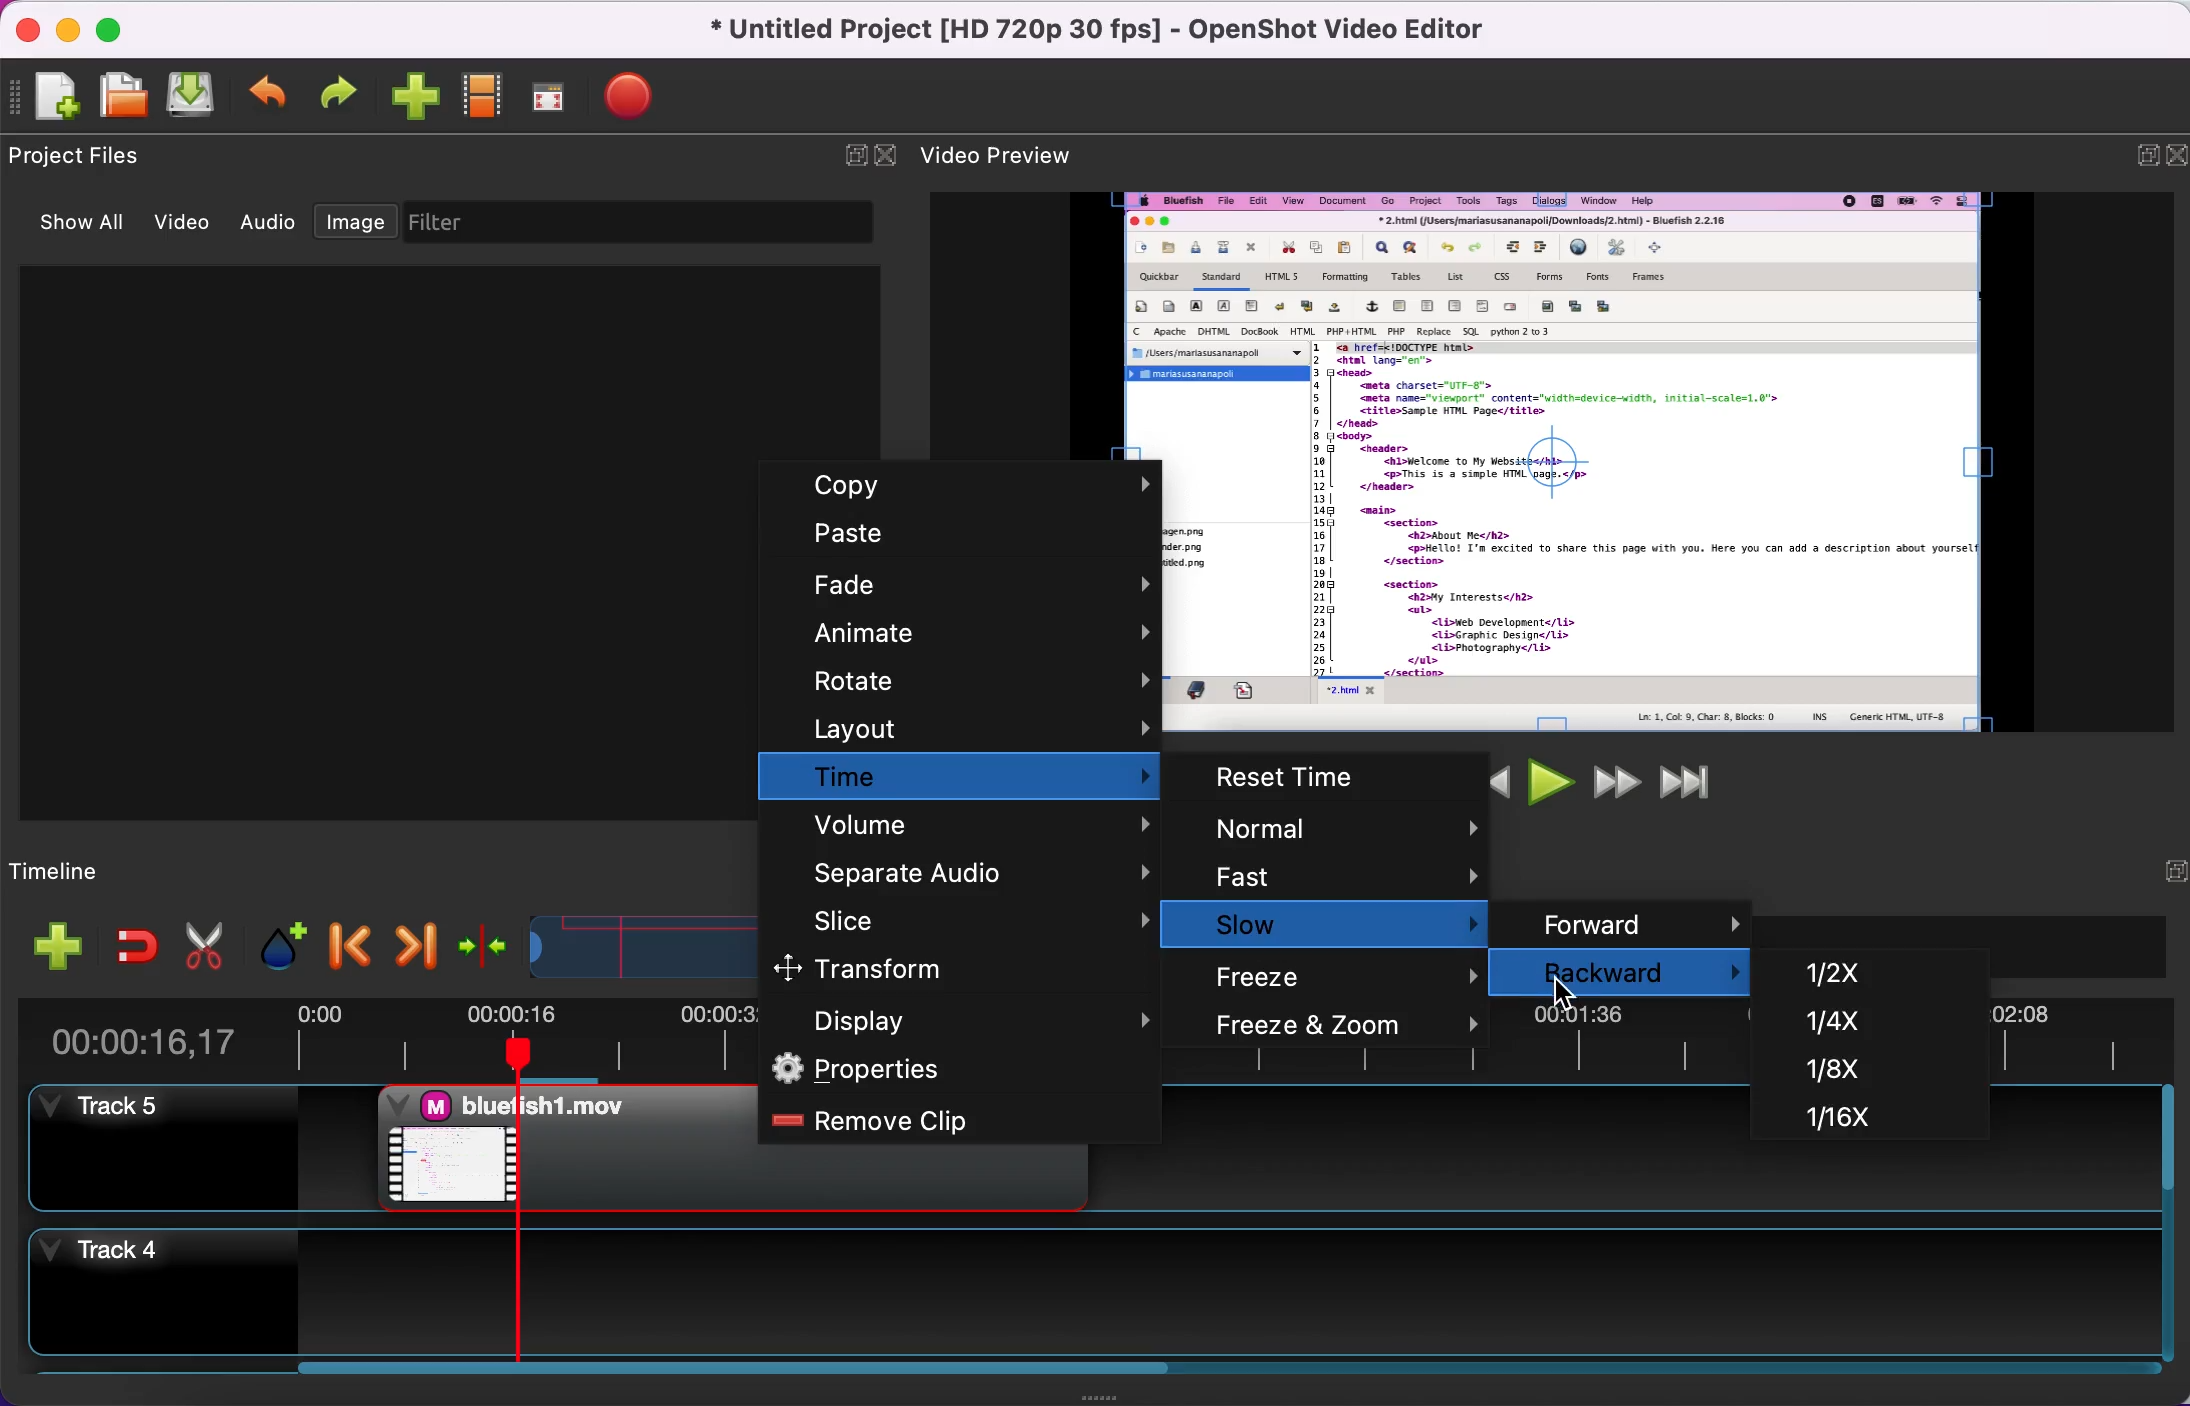 The image size is (2190, 1406). I want to click on freeze and zoom, so click(1348, 1027).